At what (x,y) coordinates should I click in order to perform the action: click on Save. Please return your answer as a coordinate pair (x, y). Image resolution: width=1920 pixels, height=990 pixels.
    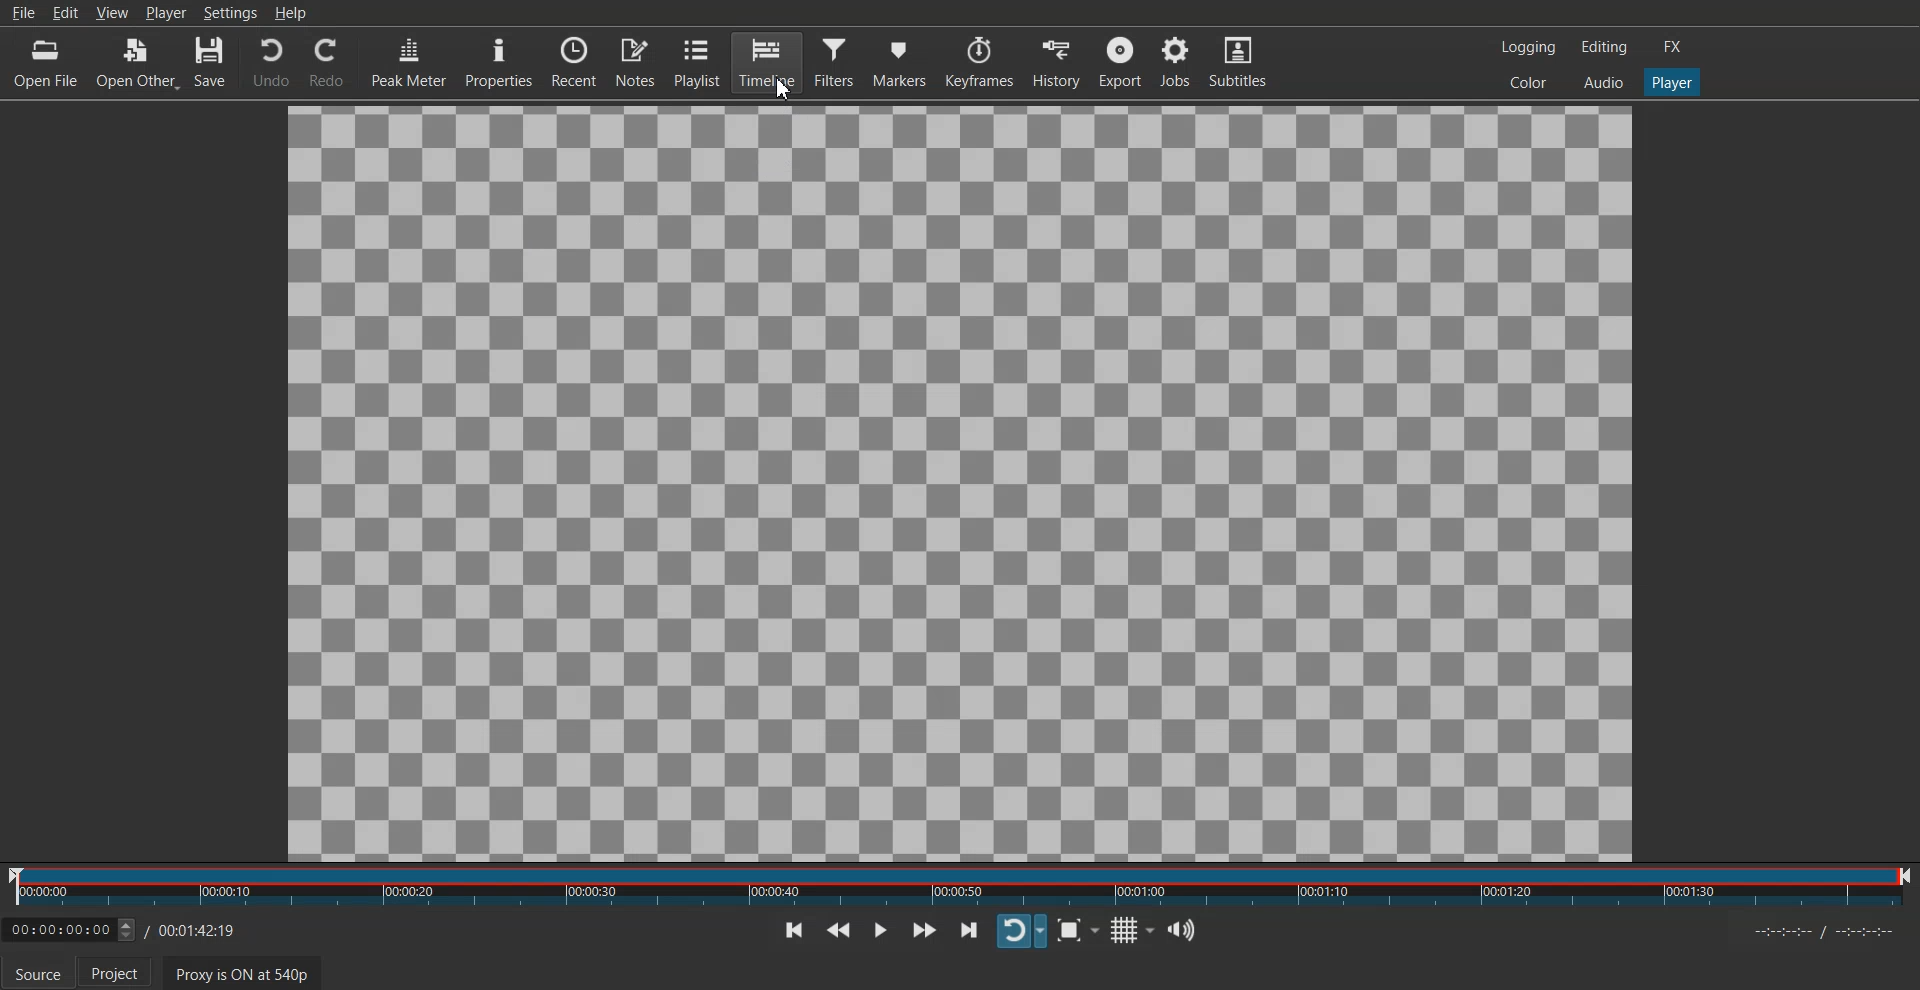
    Looking at the image, I should click on (211, 63).